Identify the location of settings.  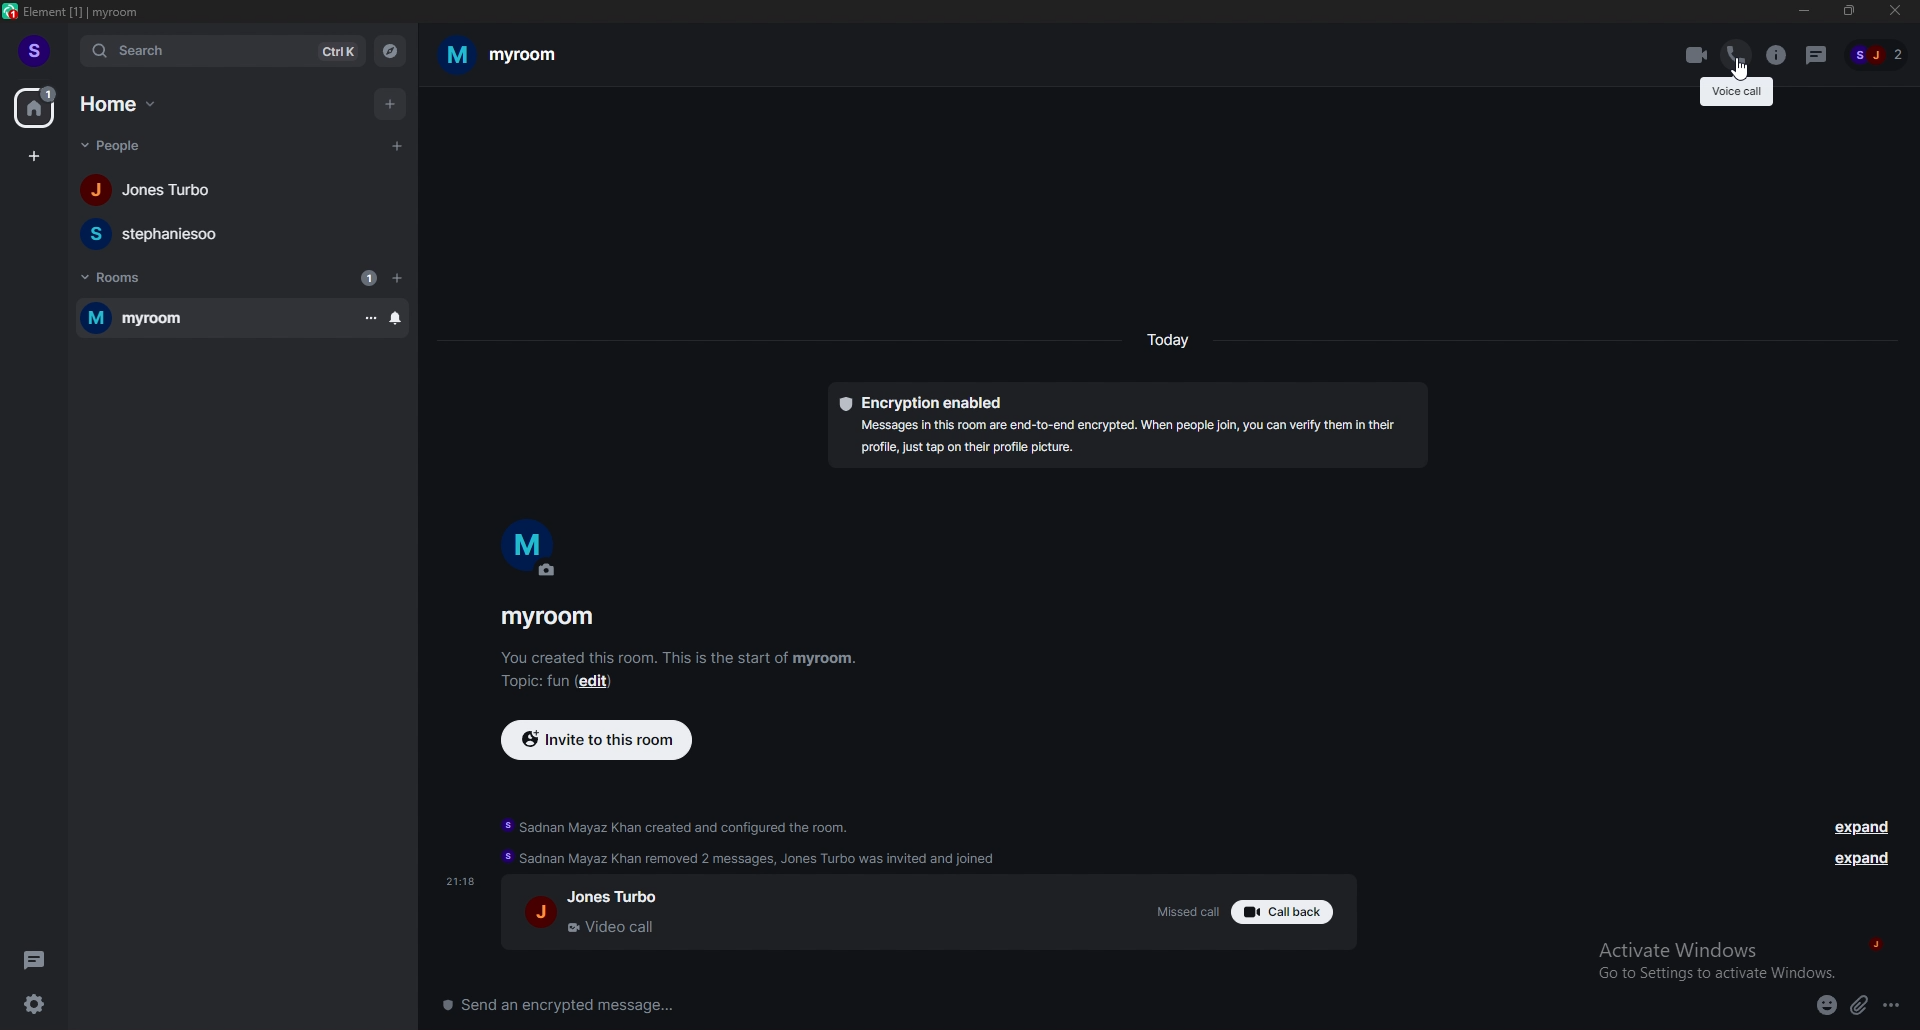
(39, 1004).